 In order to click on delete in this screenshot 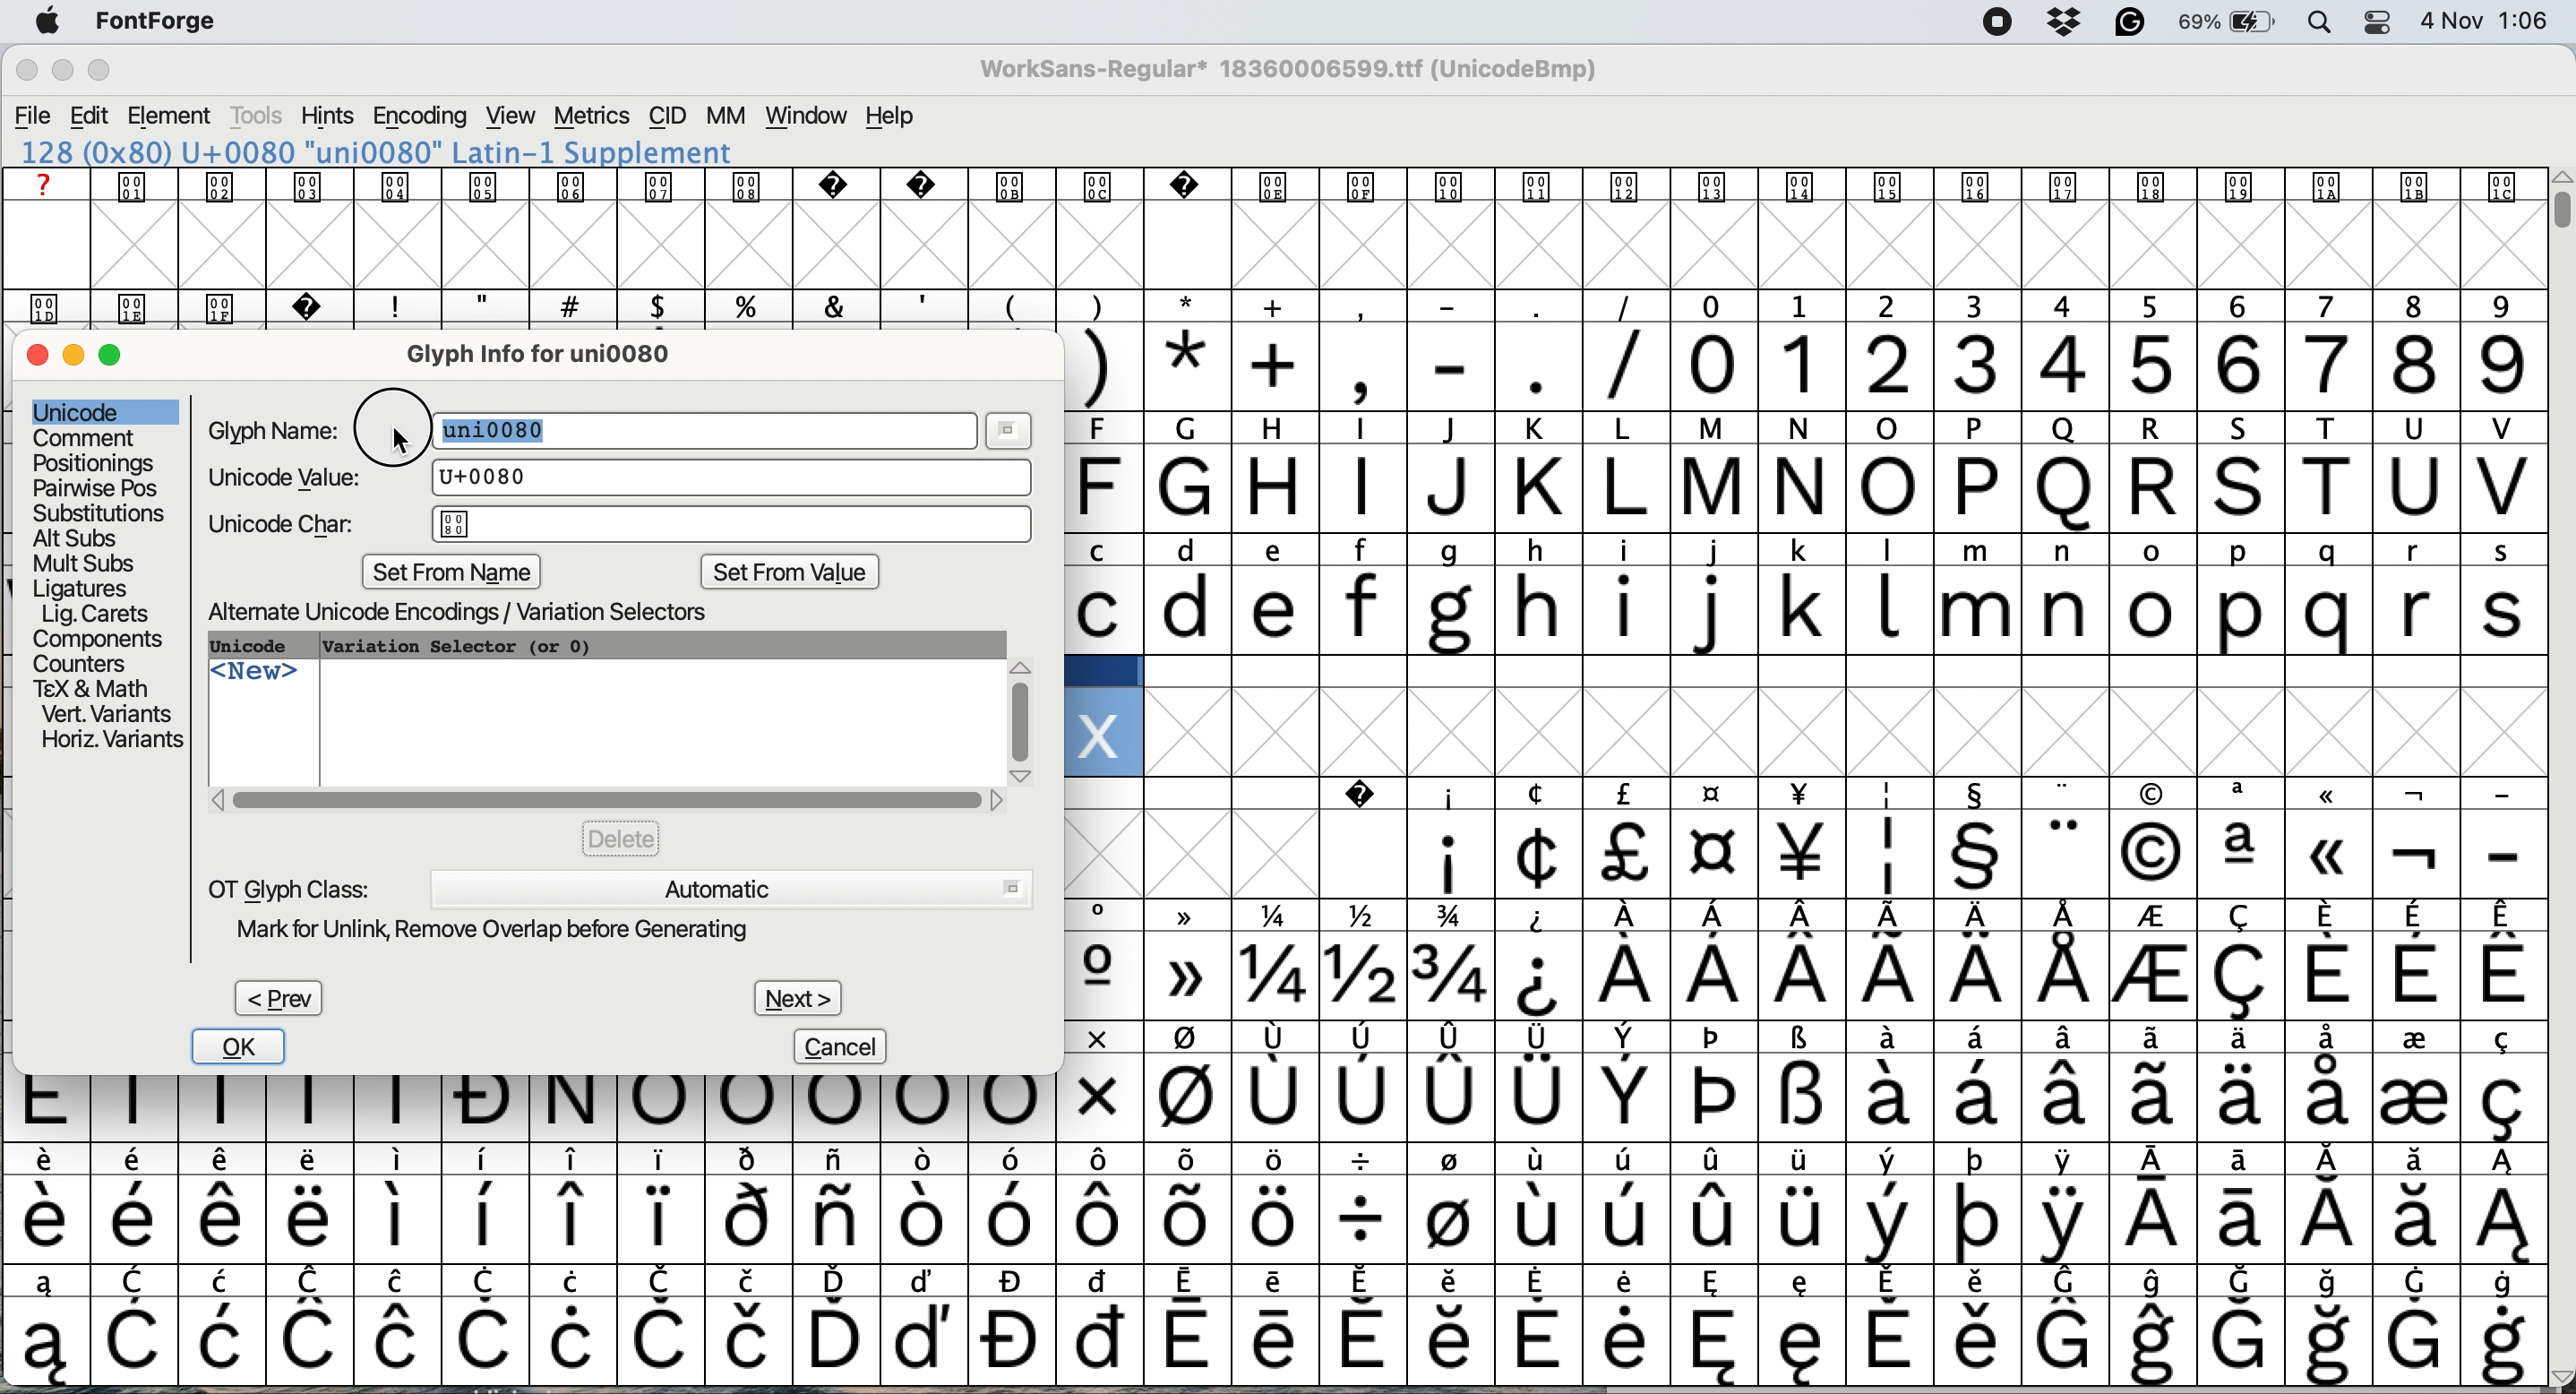, I will do `click(621, 837)`.